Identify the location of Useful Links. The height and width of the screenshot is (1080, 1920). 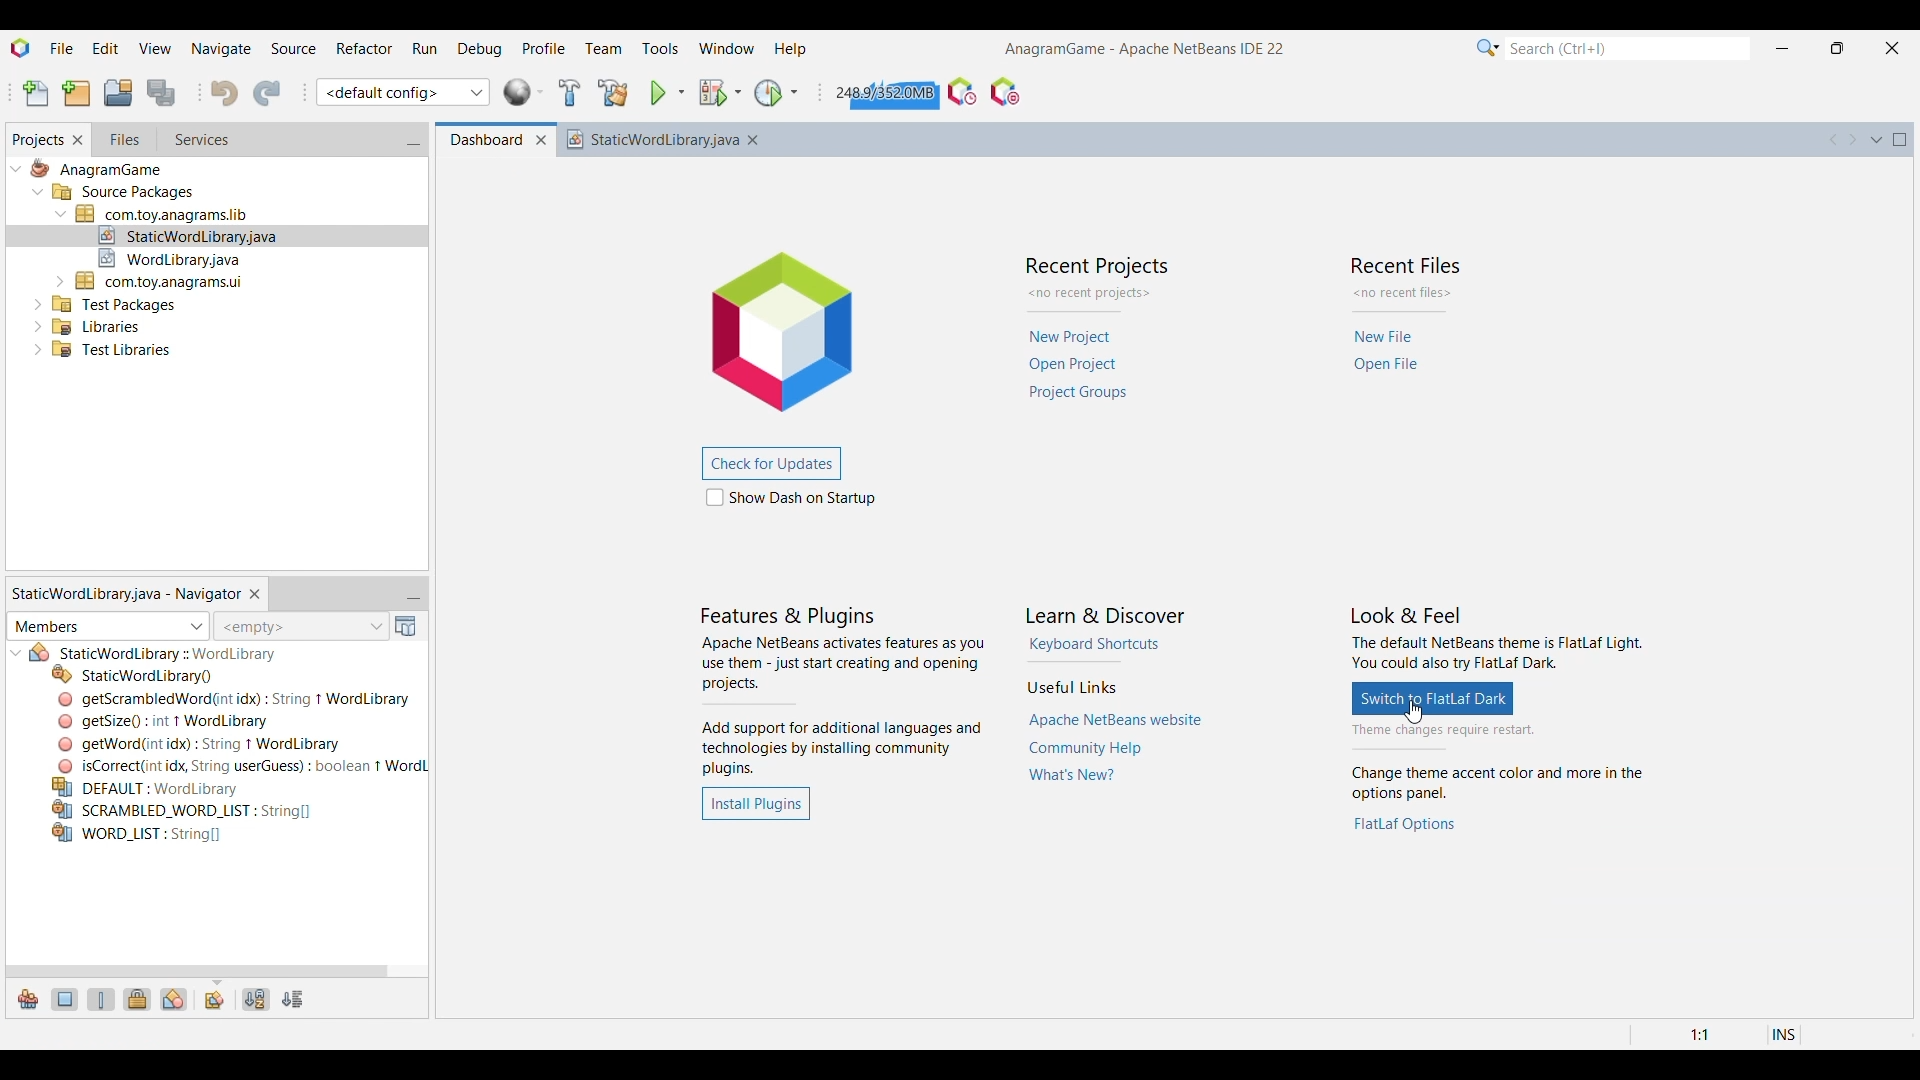
(1071, 687).